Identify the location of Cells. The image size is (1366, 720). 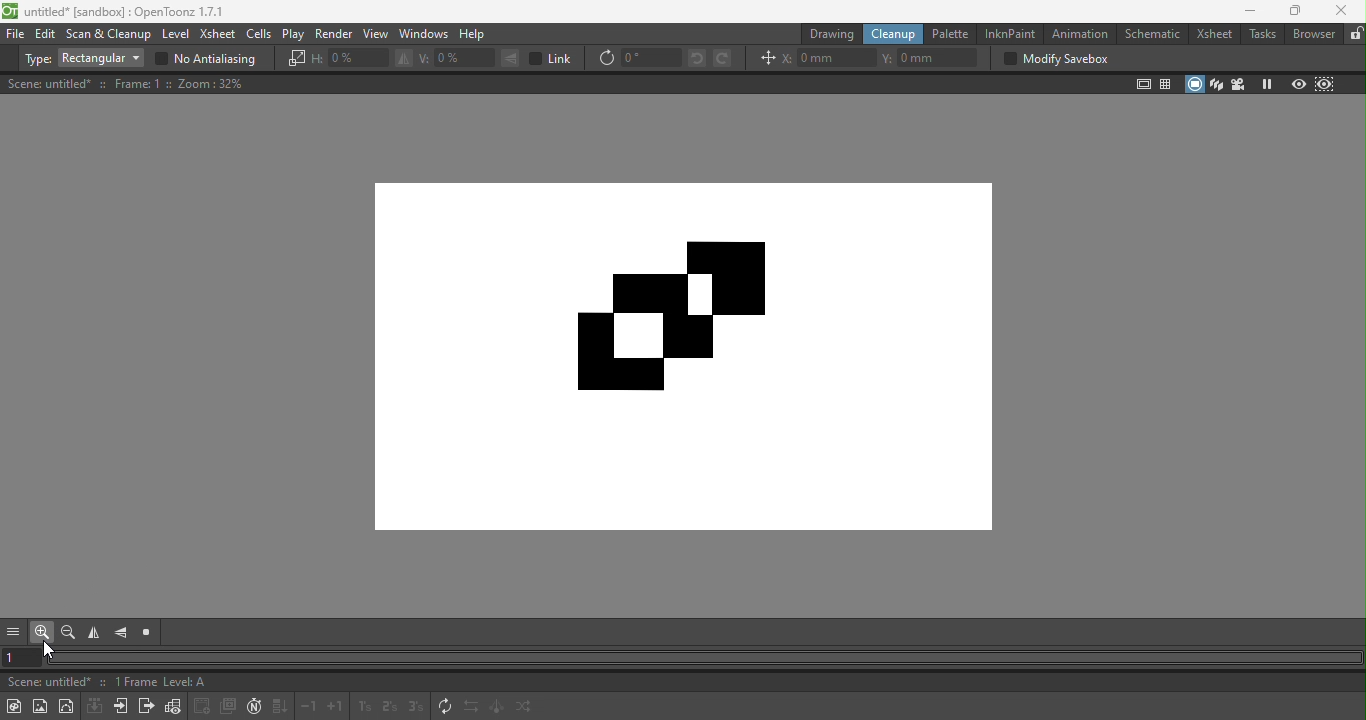
(258, 35).